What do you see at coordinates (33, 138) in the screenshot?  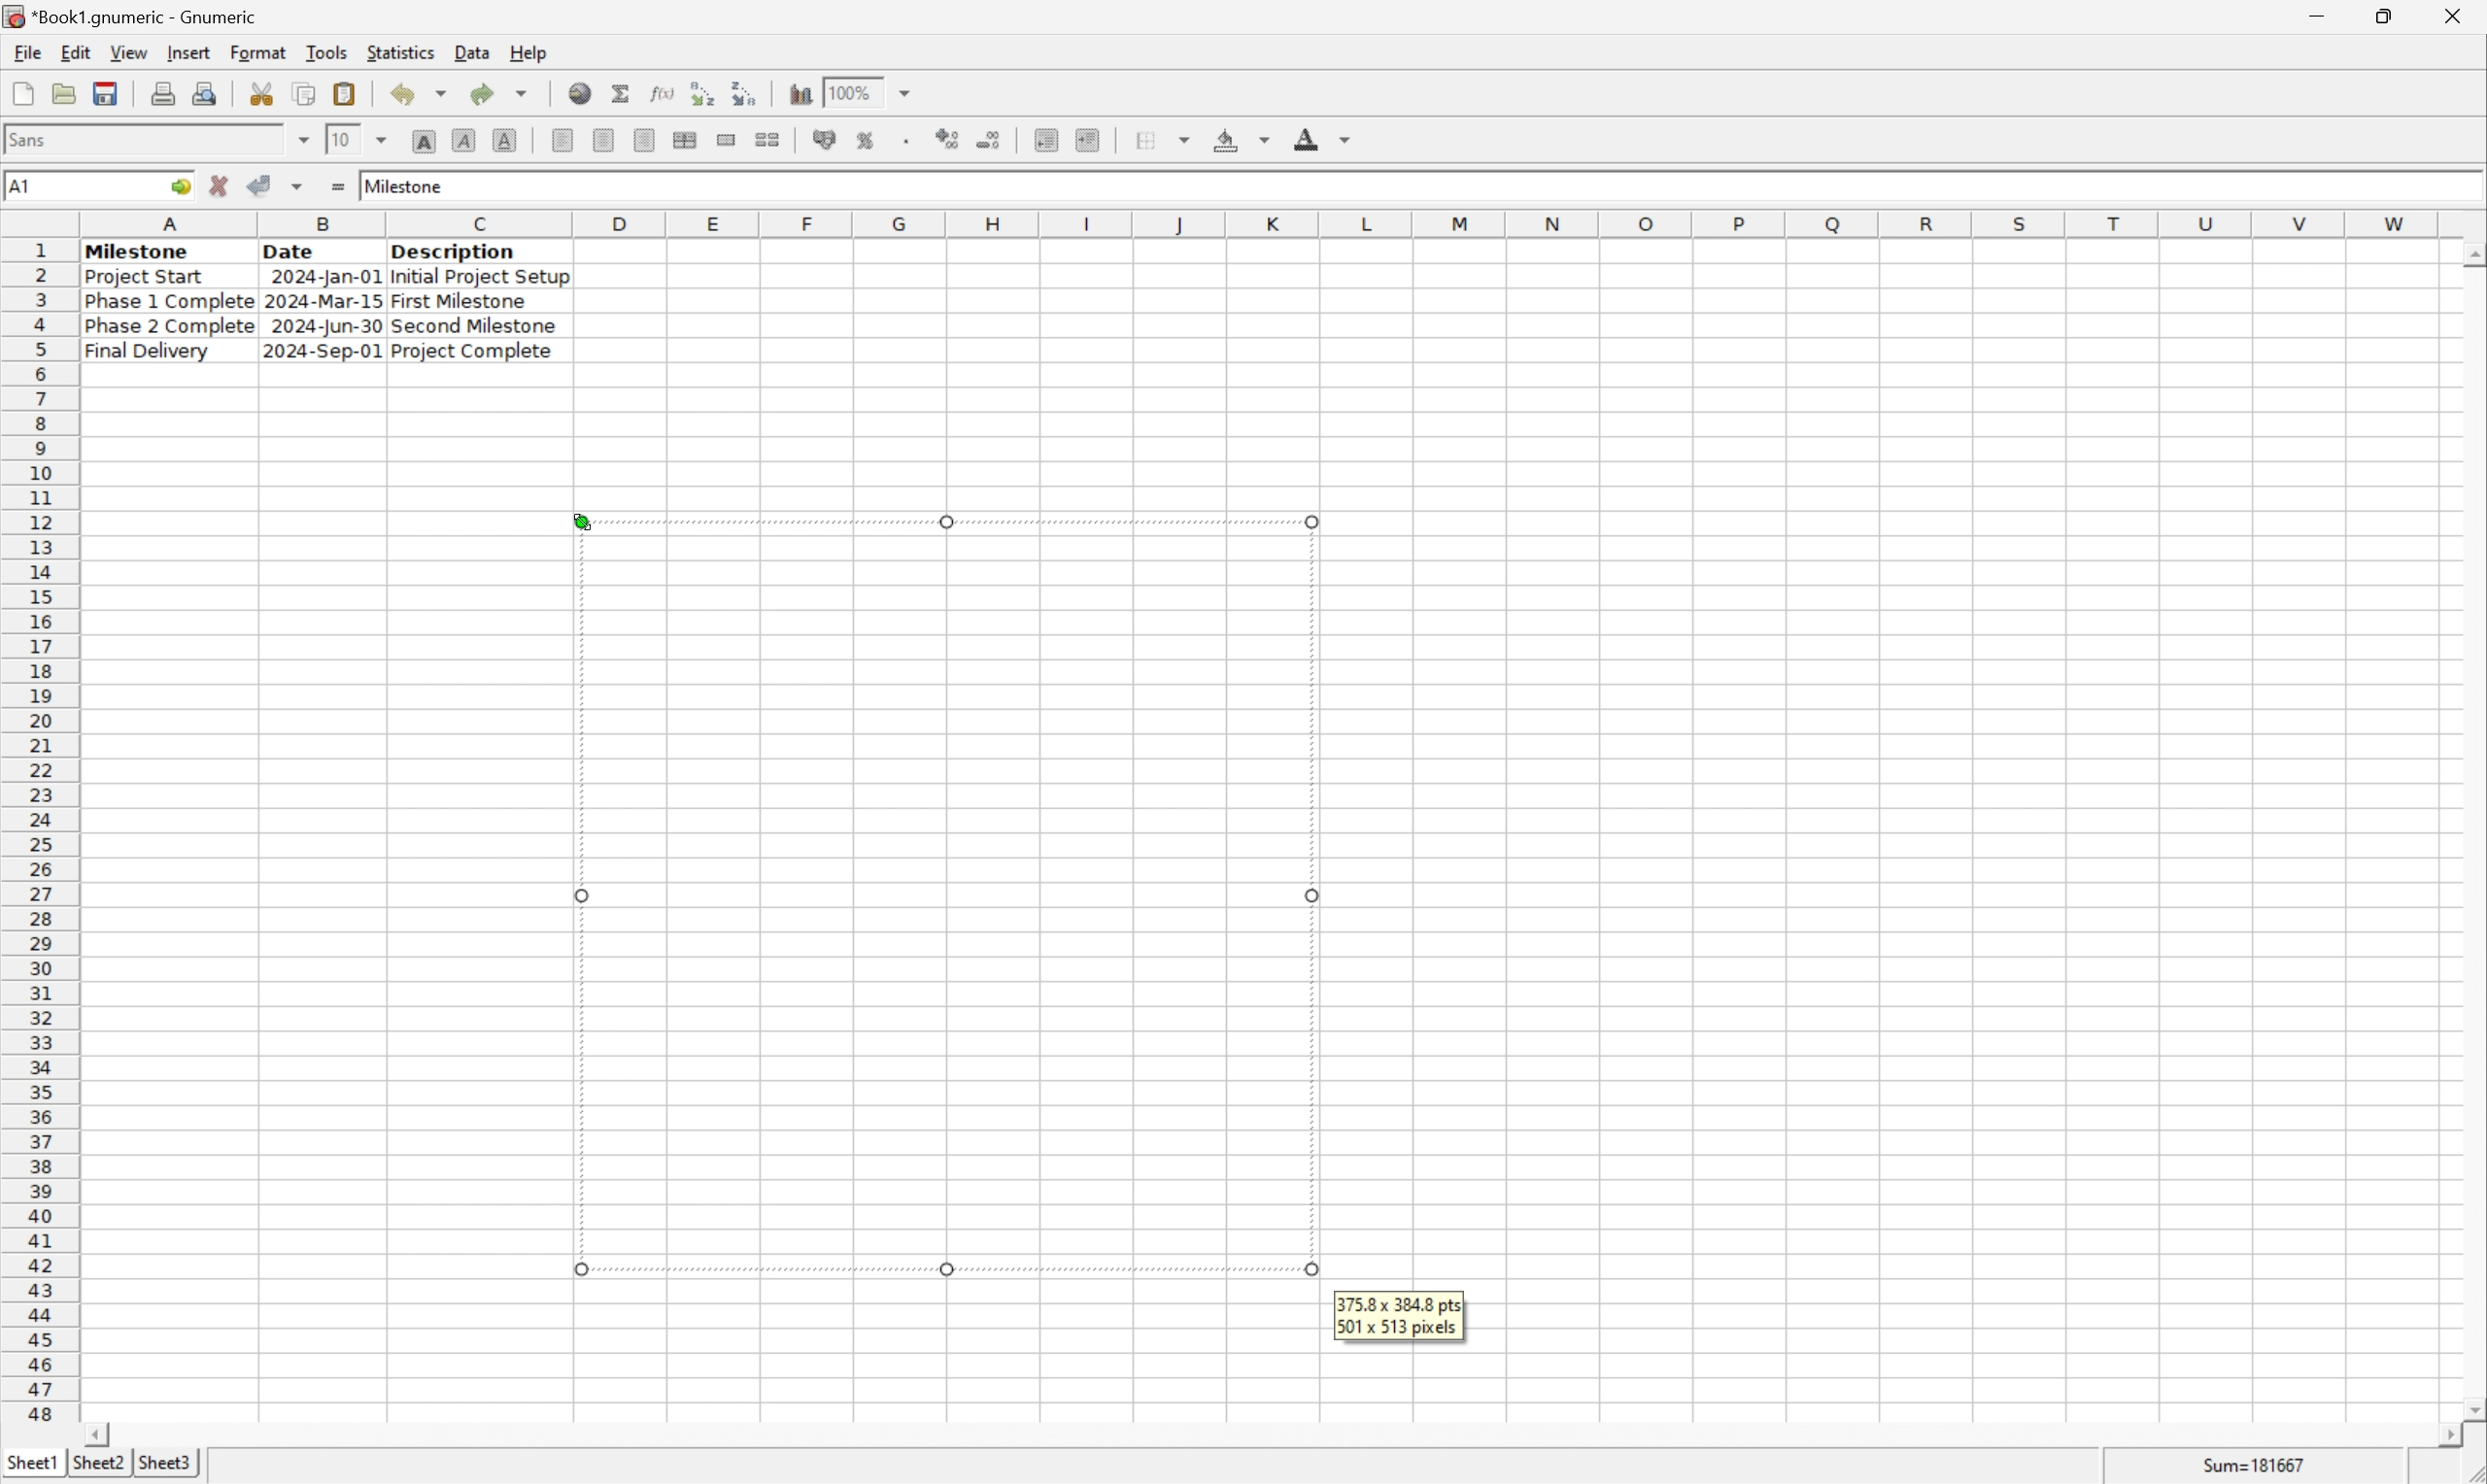 I see `Sans` at bounding box center [33, 138].